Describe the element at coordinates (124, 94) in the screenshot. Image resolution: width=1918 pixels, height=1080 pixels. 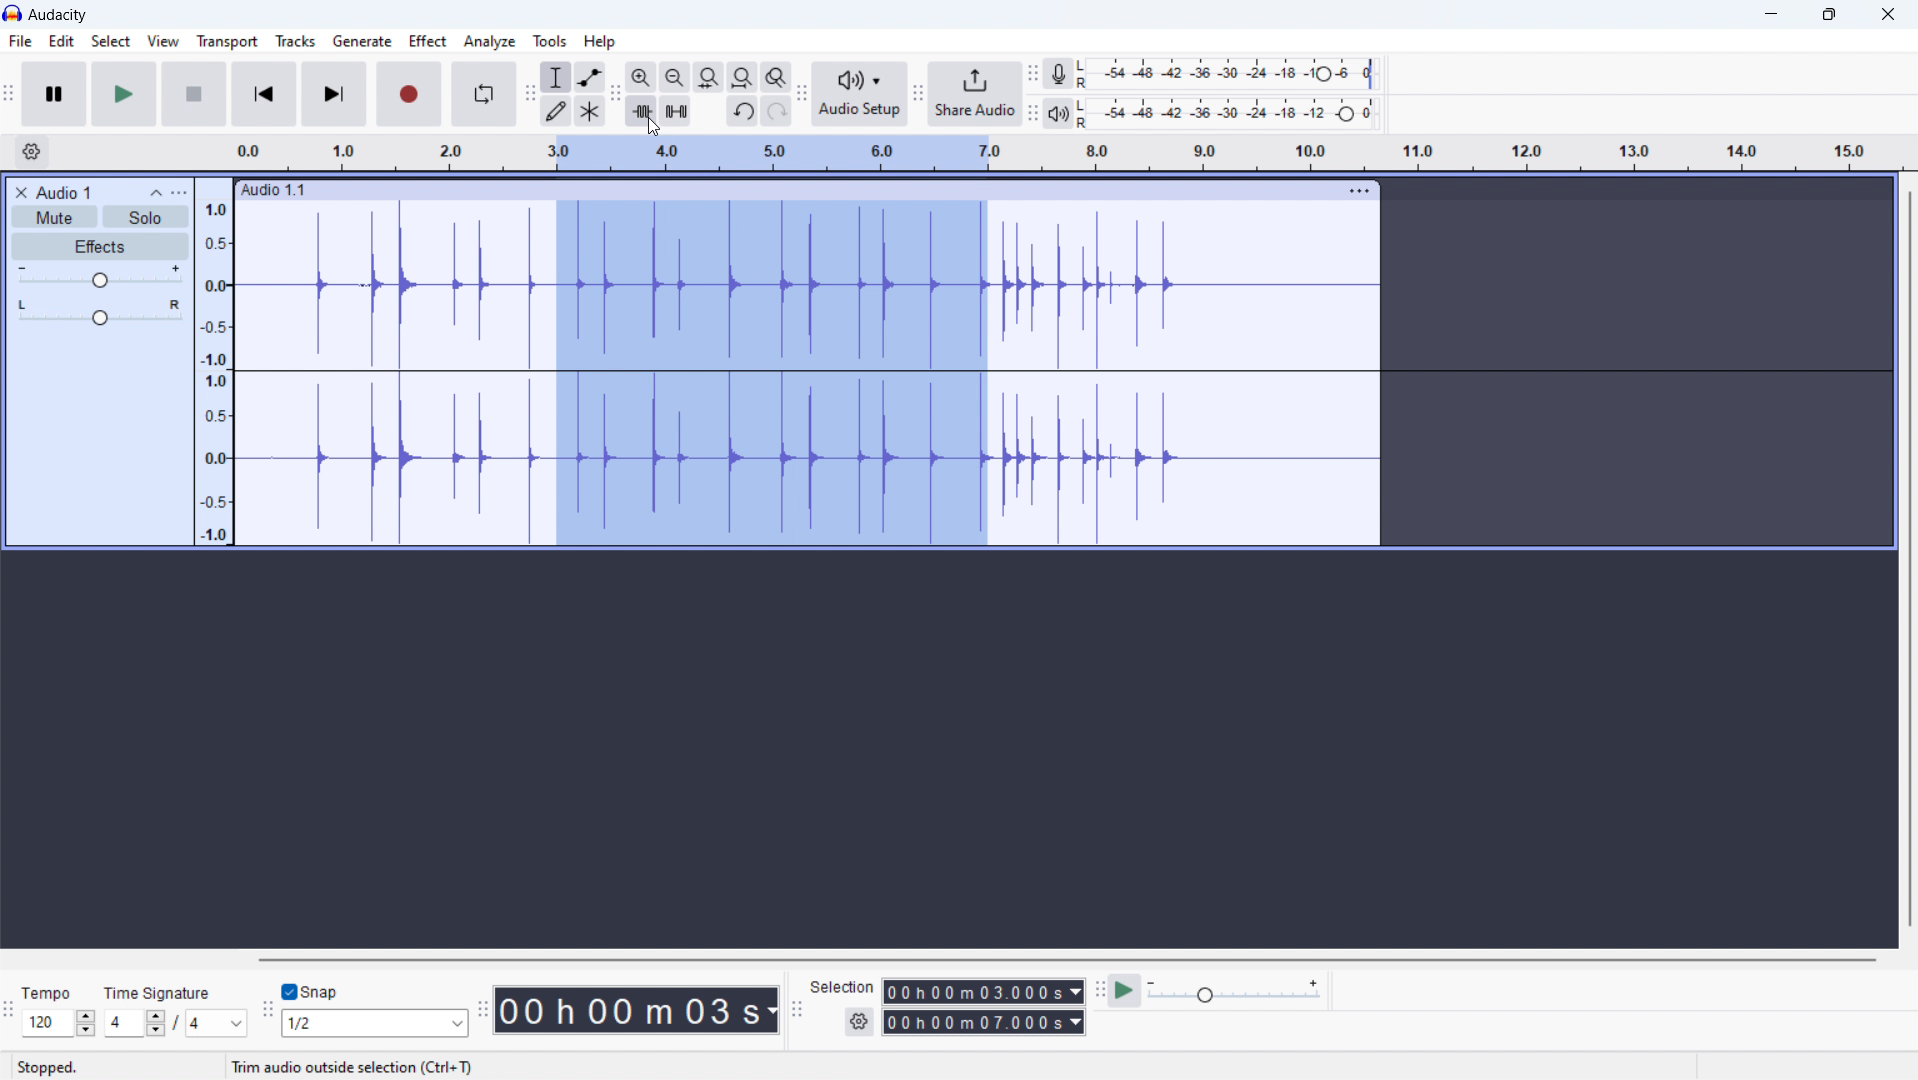
I see `play` at that location.